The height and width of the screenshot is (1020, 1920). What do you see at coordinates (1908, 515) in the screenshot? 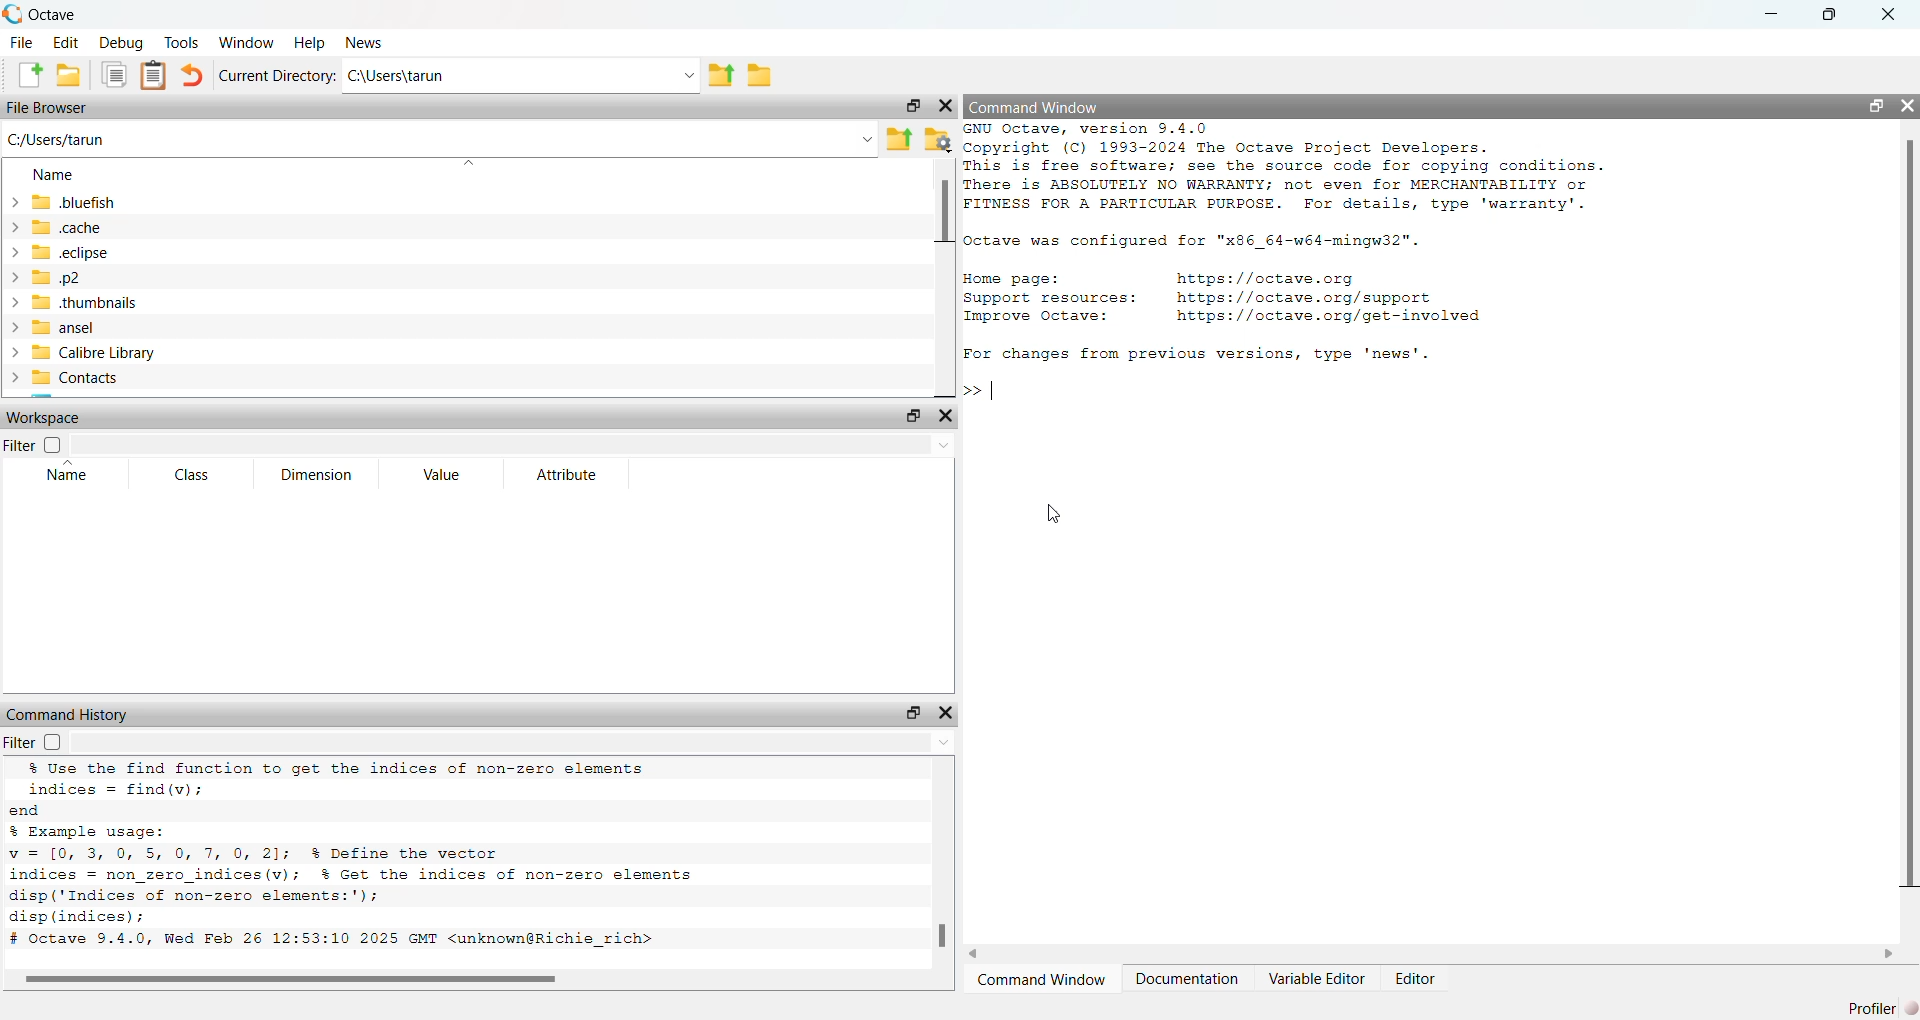
I see `vertical scroll bar` at bounding box center [1908, 515].